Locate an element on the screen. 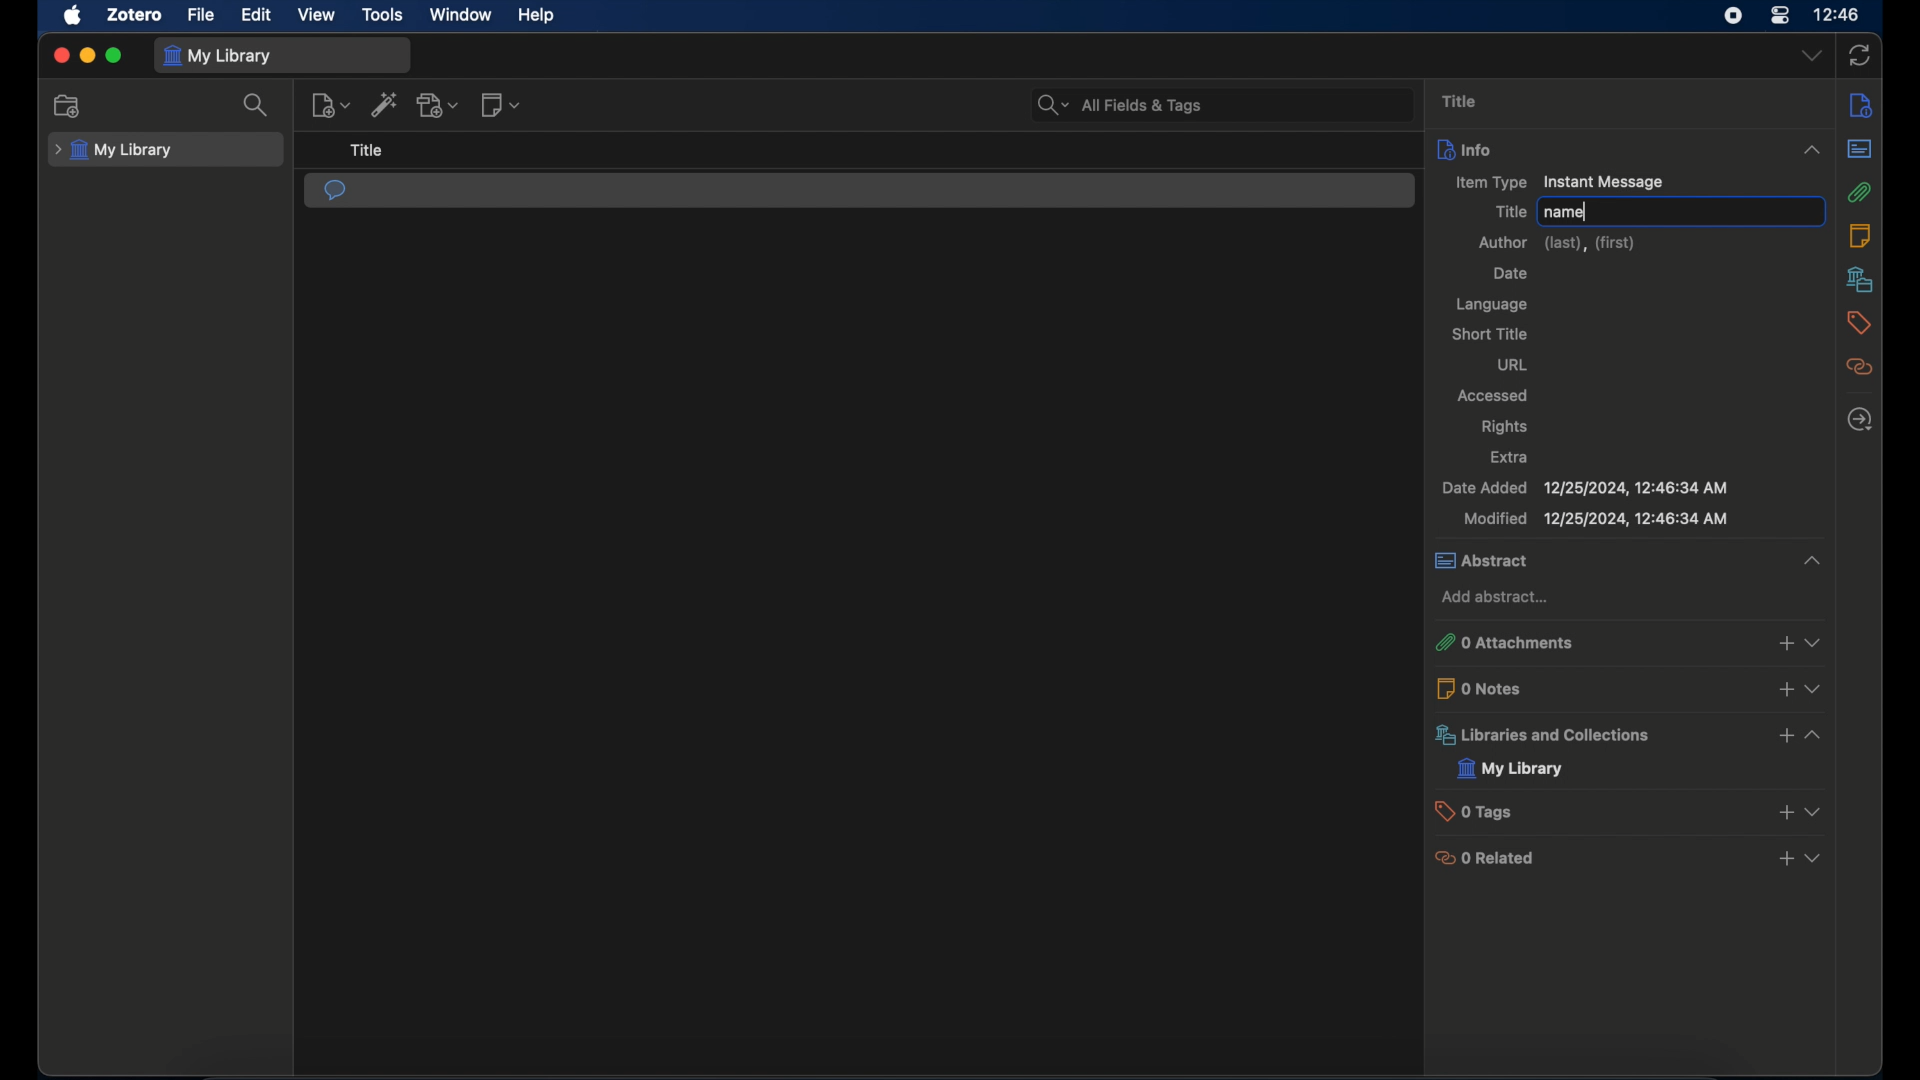 The image size is (1920, 1080). date is located at coordinates (1510, 273).